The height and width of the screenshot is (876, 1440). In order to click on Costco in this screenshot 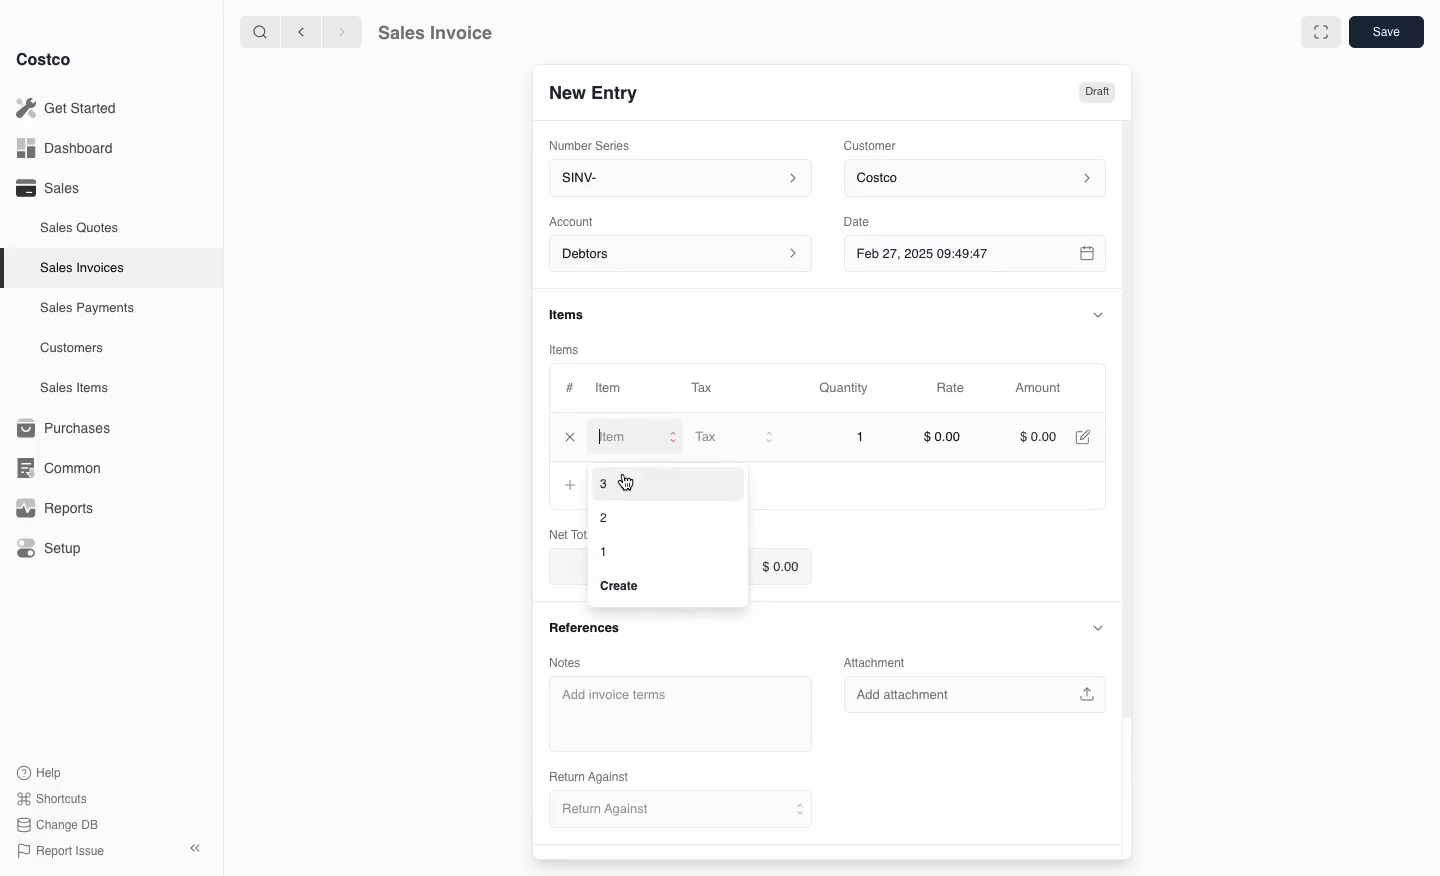, I will do `click(978, 179)`.